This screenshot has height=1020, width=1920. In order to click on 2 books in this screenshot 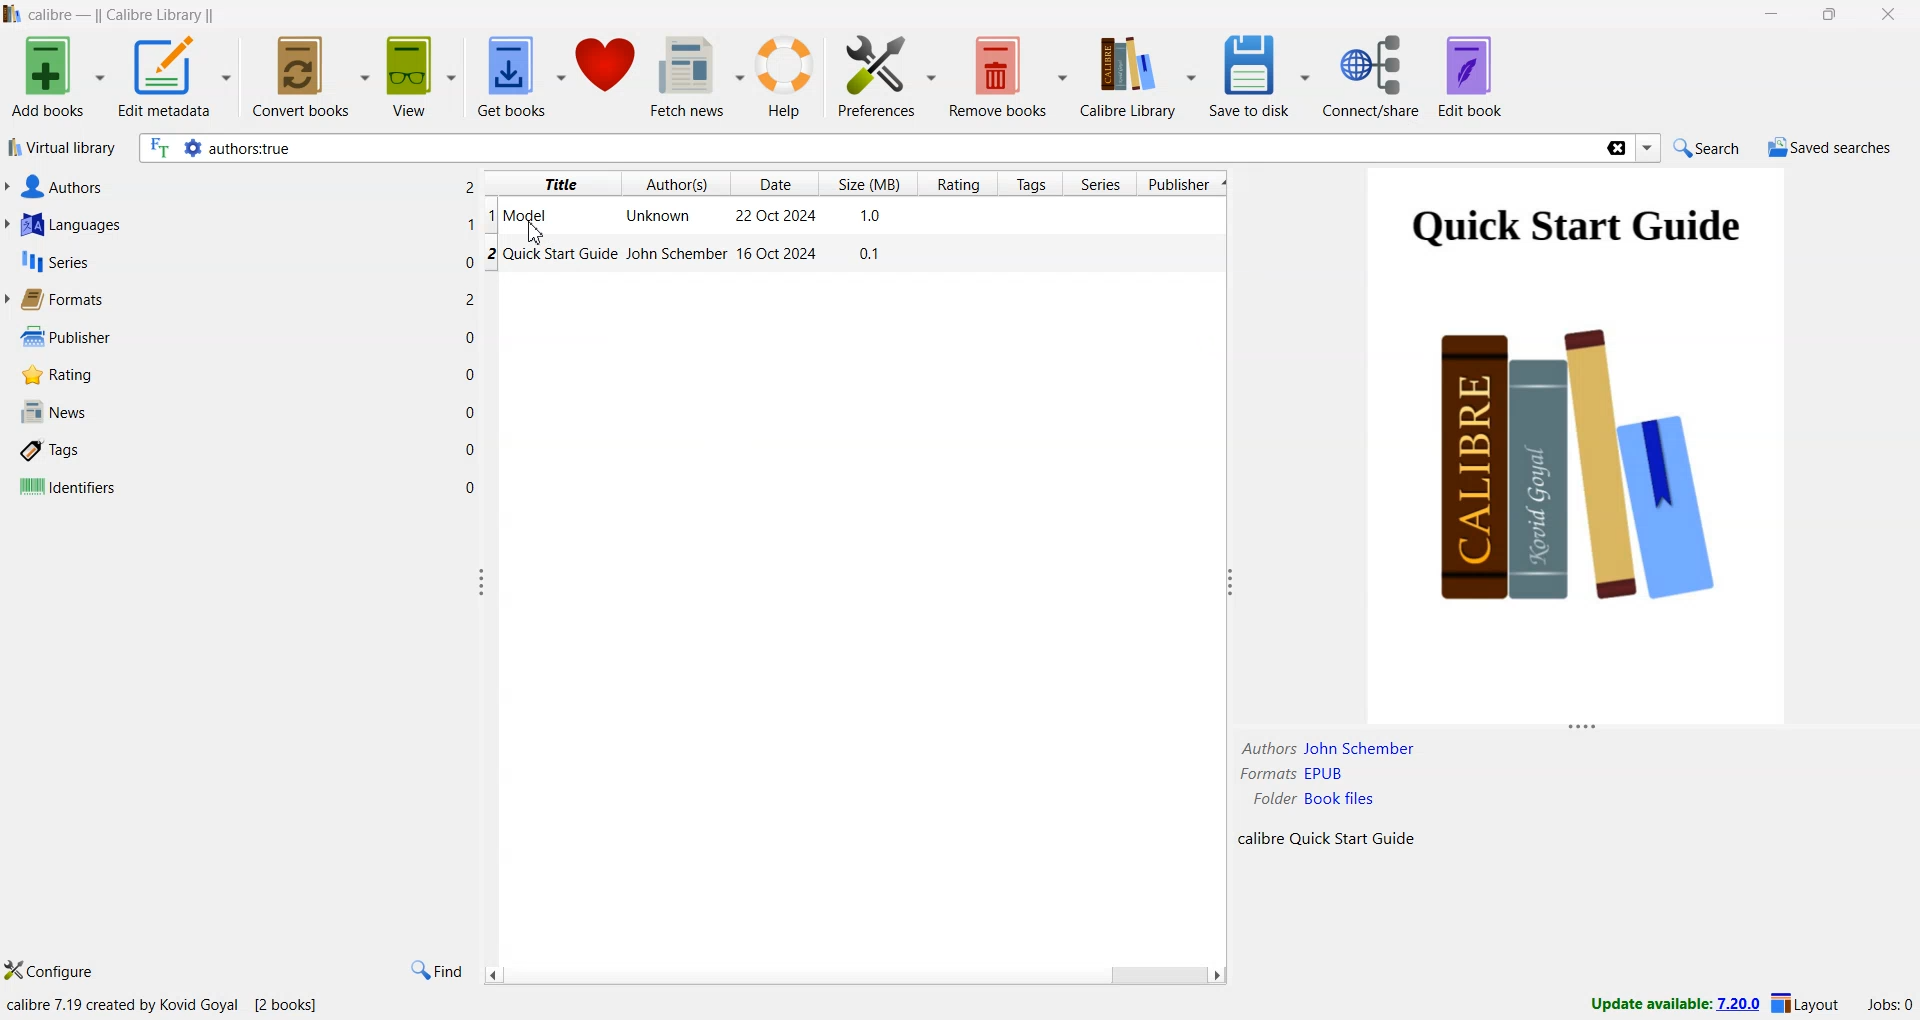, I will do `click(290, 1008)`.